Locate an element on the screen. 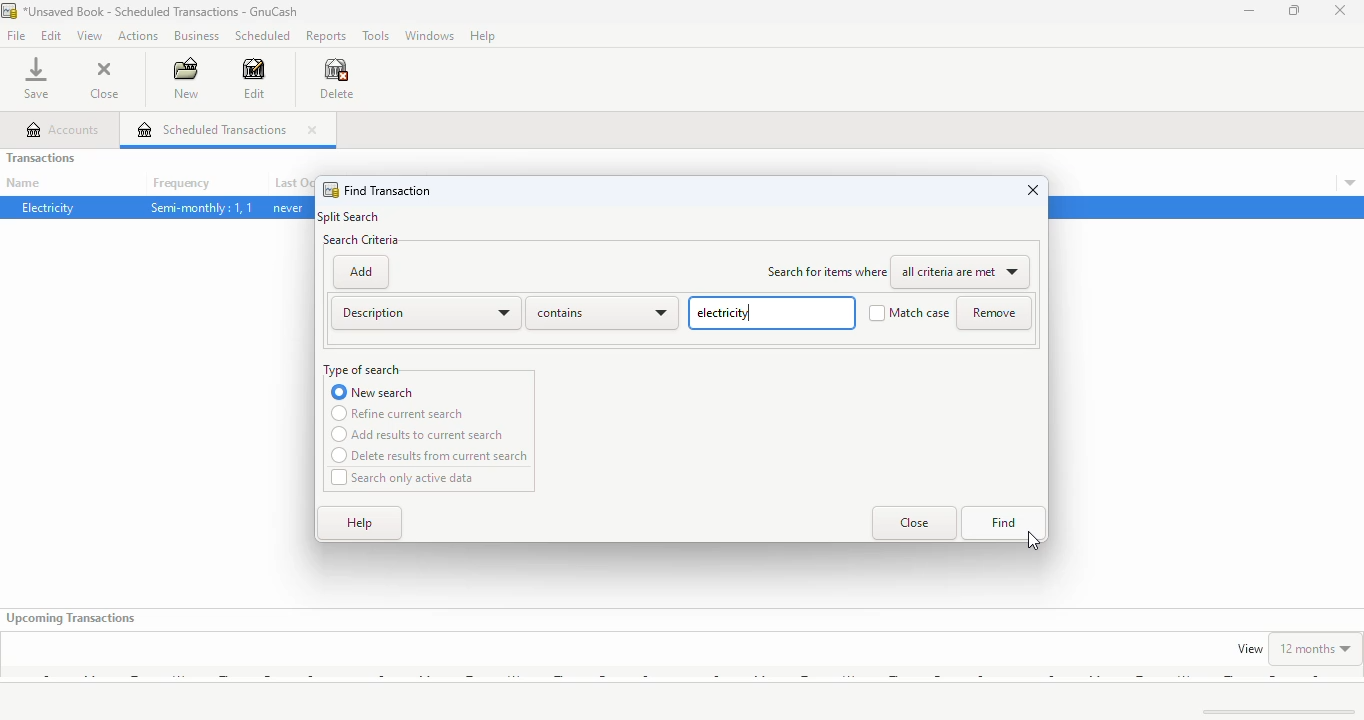 The width and height of the screenshot is (1364, 720). new is located at coordinates (187, 78).